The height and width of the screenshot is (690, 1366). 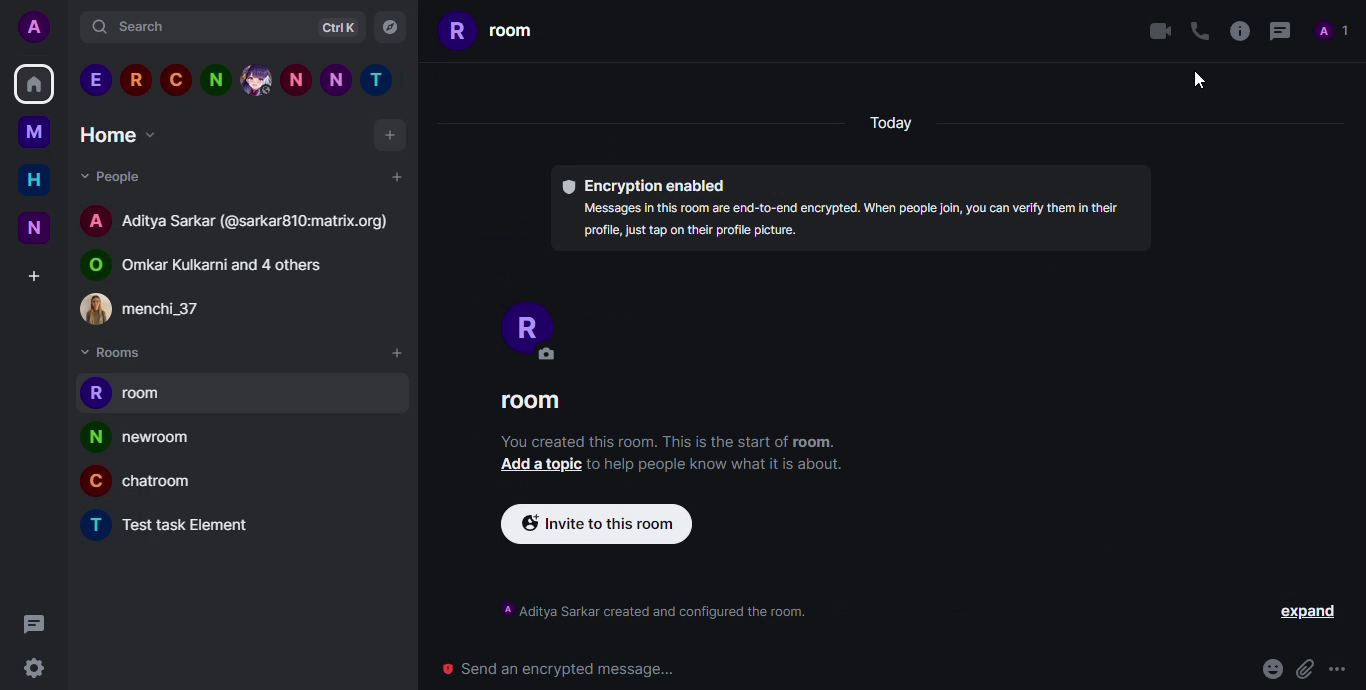 What do you see at coordinates (536, 464) in the screenshot?
I see `add topic` at bounding box center [536, 464].